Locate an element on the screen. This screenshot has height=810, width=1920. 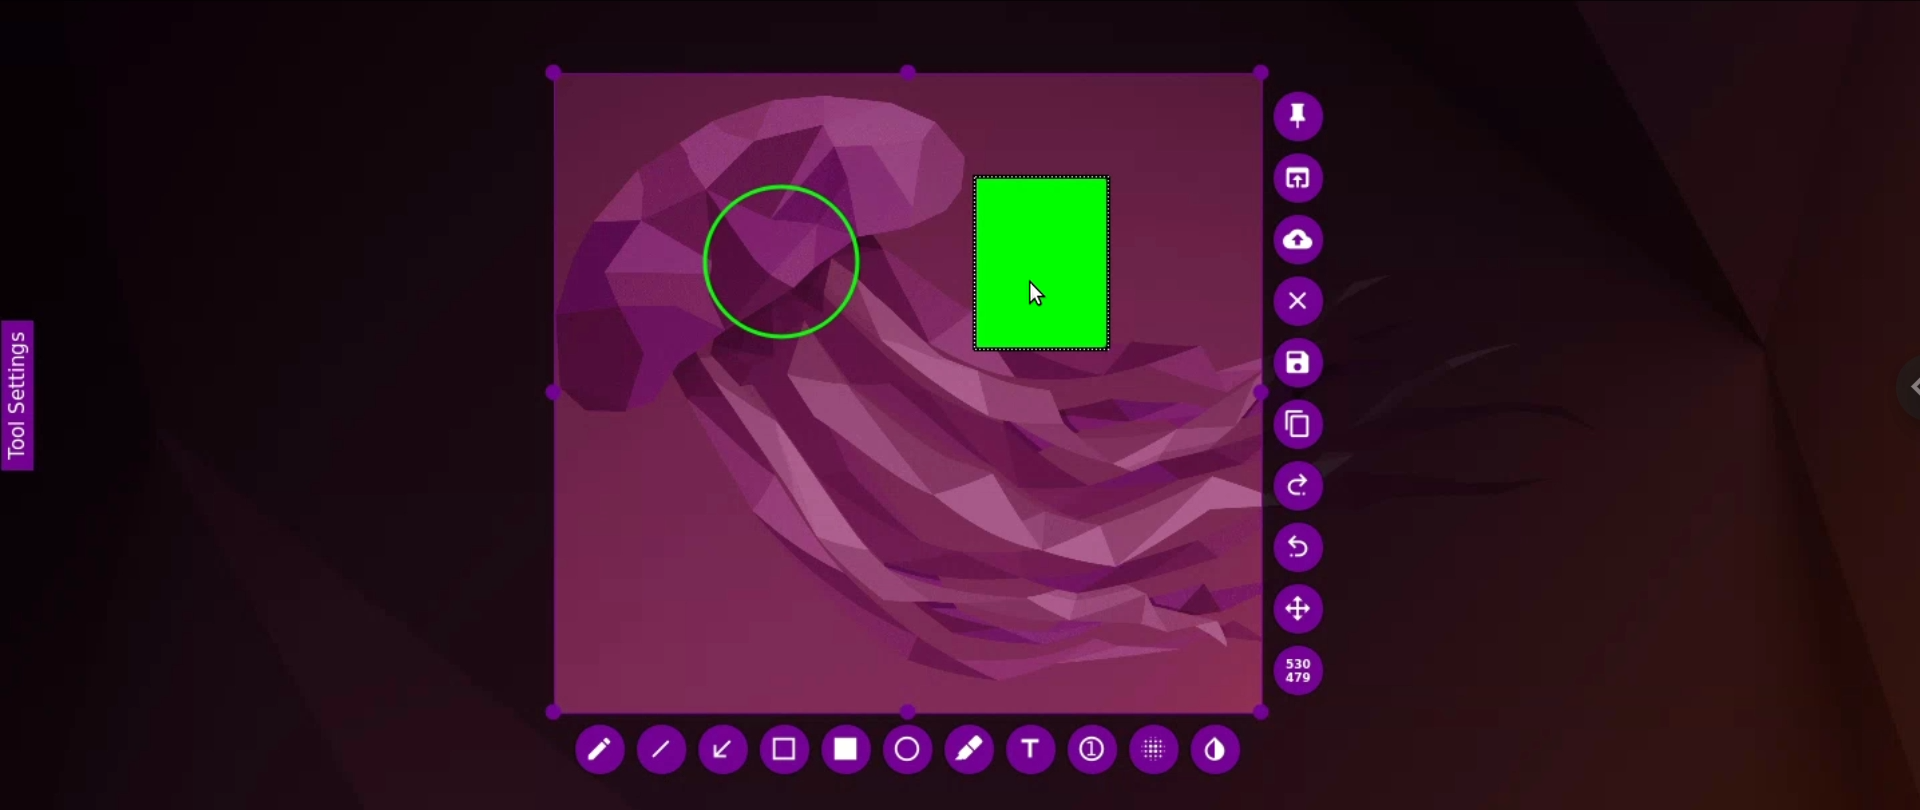
move is located at coordinates (1302, 610).